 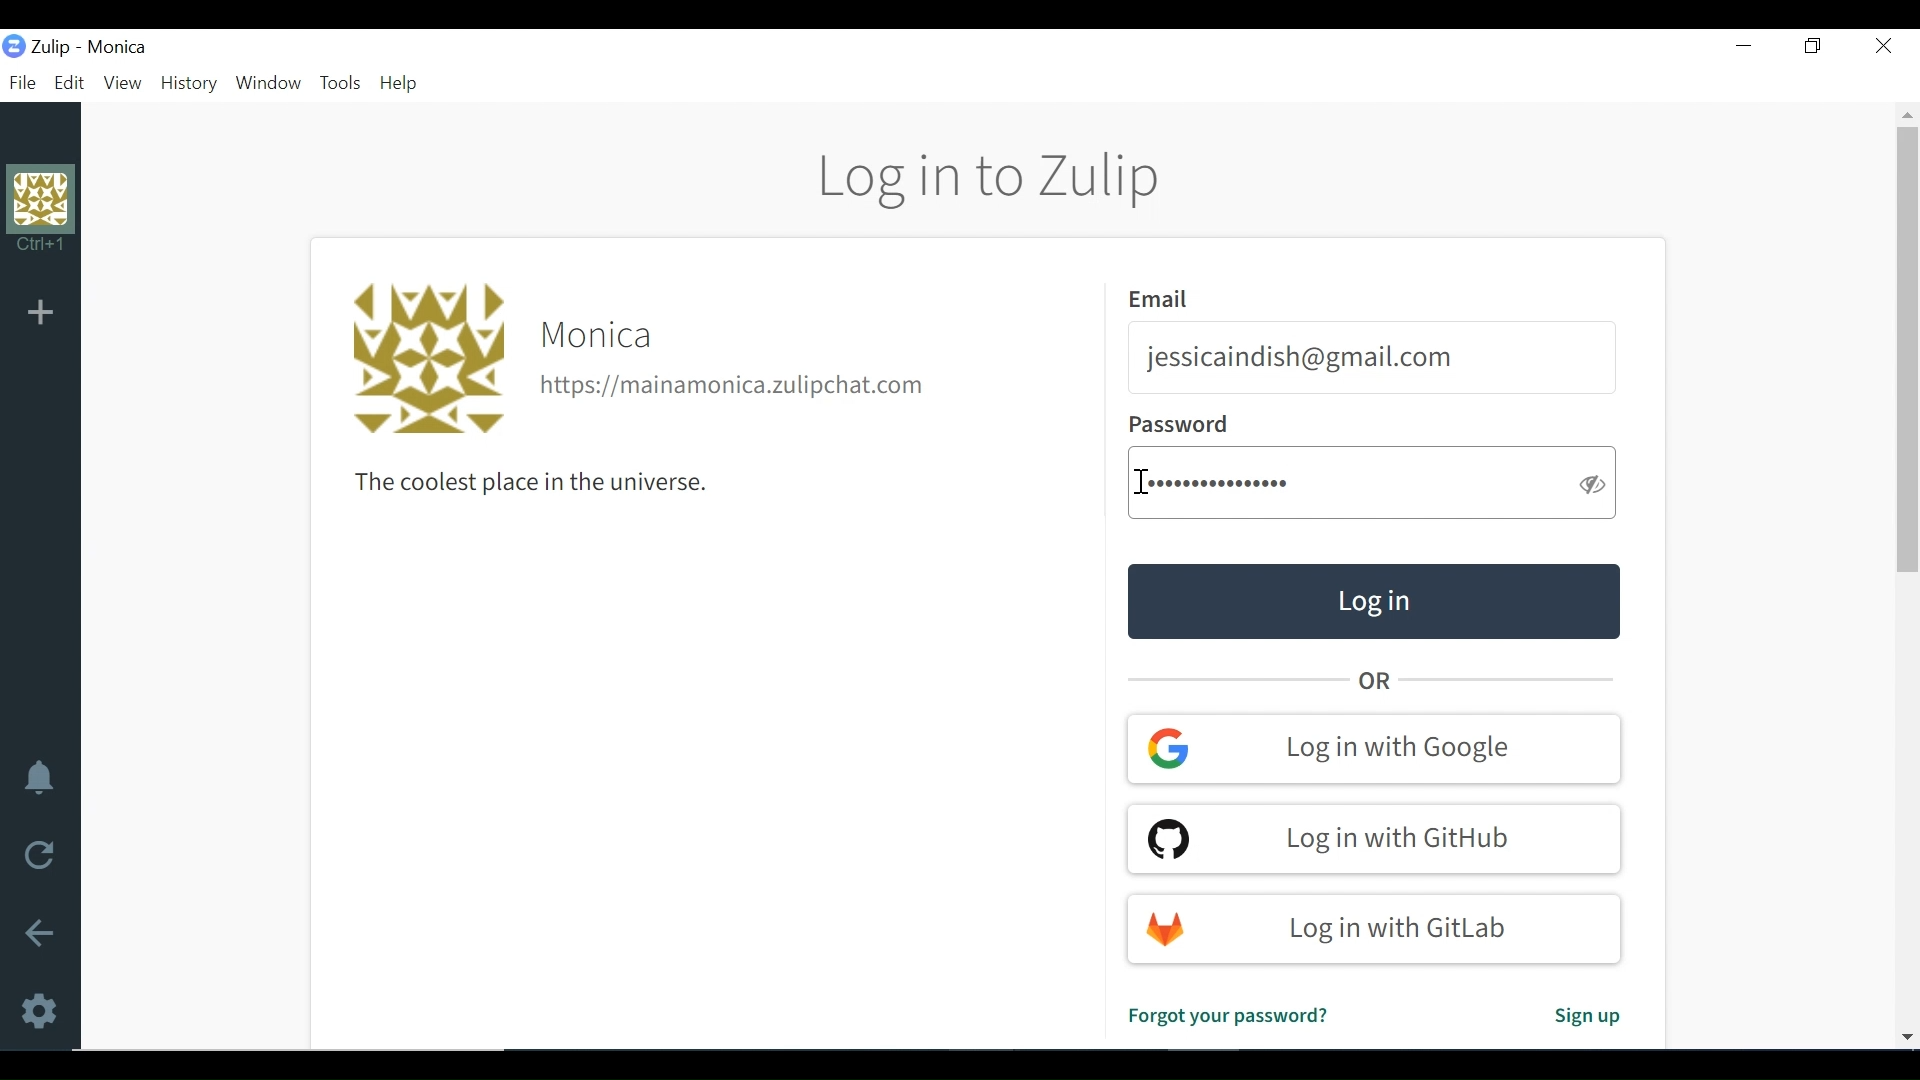 I want to click on Log in, so click(x=1372, y=601).